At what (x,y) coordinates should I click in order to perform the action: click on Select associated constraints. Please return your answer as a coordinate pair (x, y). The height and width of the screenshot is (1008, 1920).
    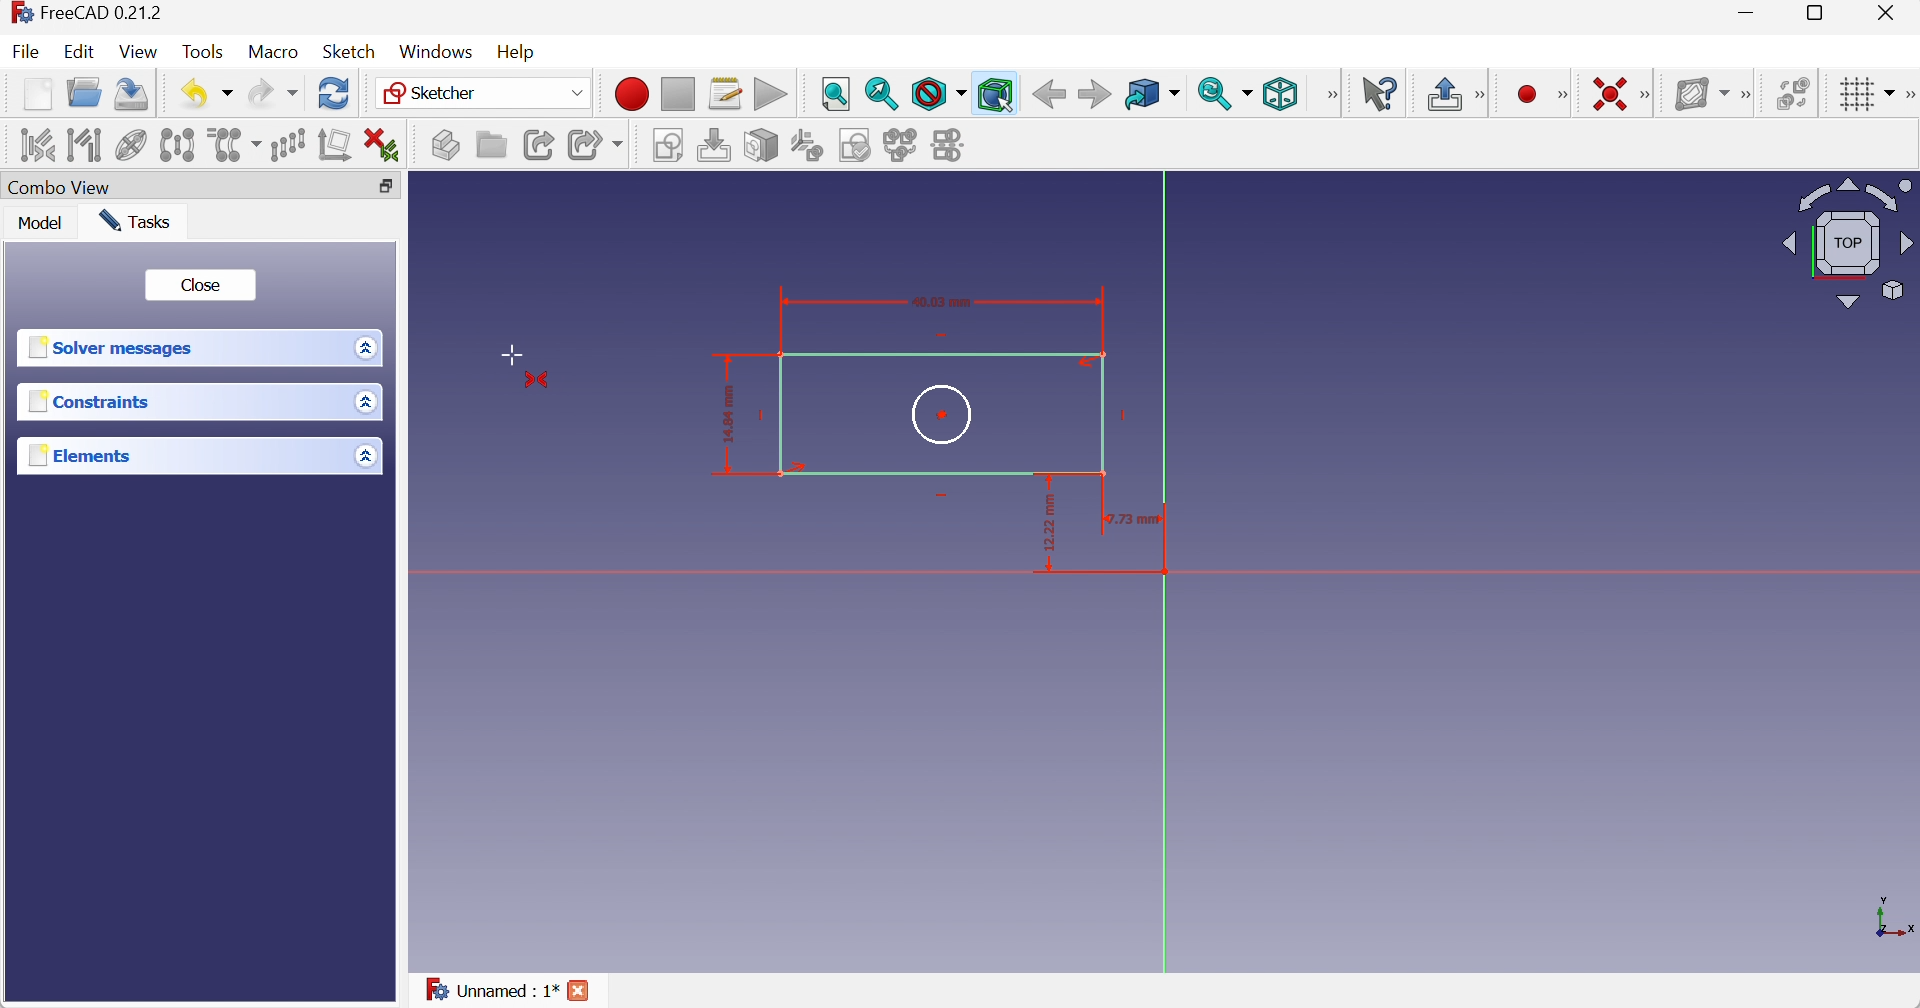
    Looking at the image, I should click on (35, 143).